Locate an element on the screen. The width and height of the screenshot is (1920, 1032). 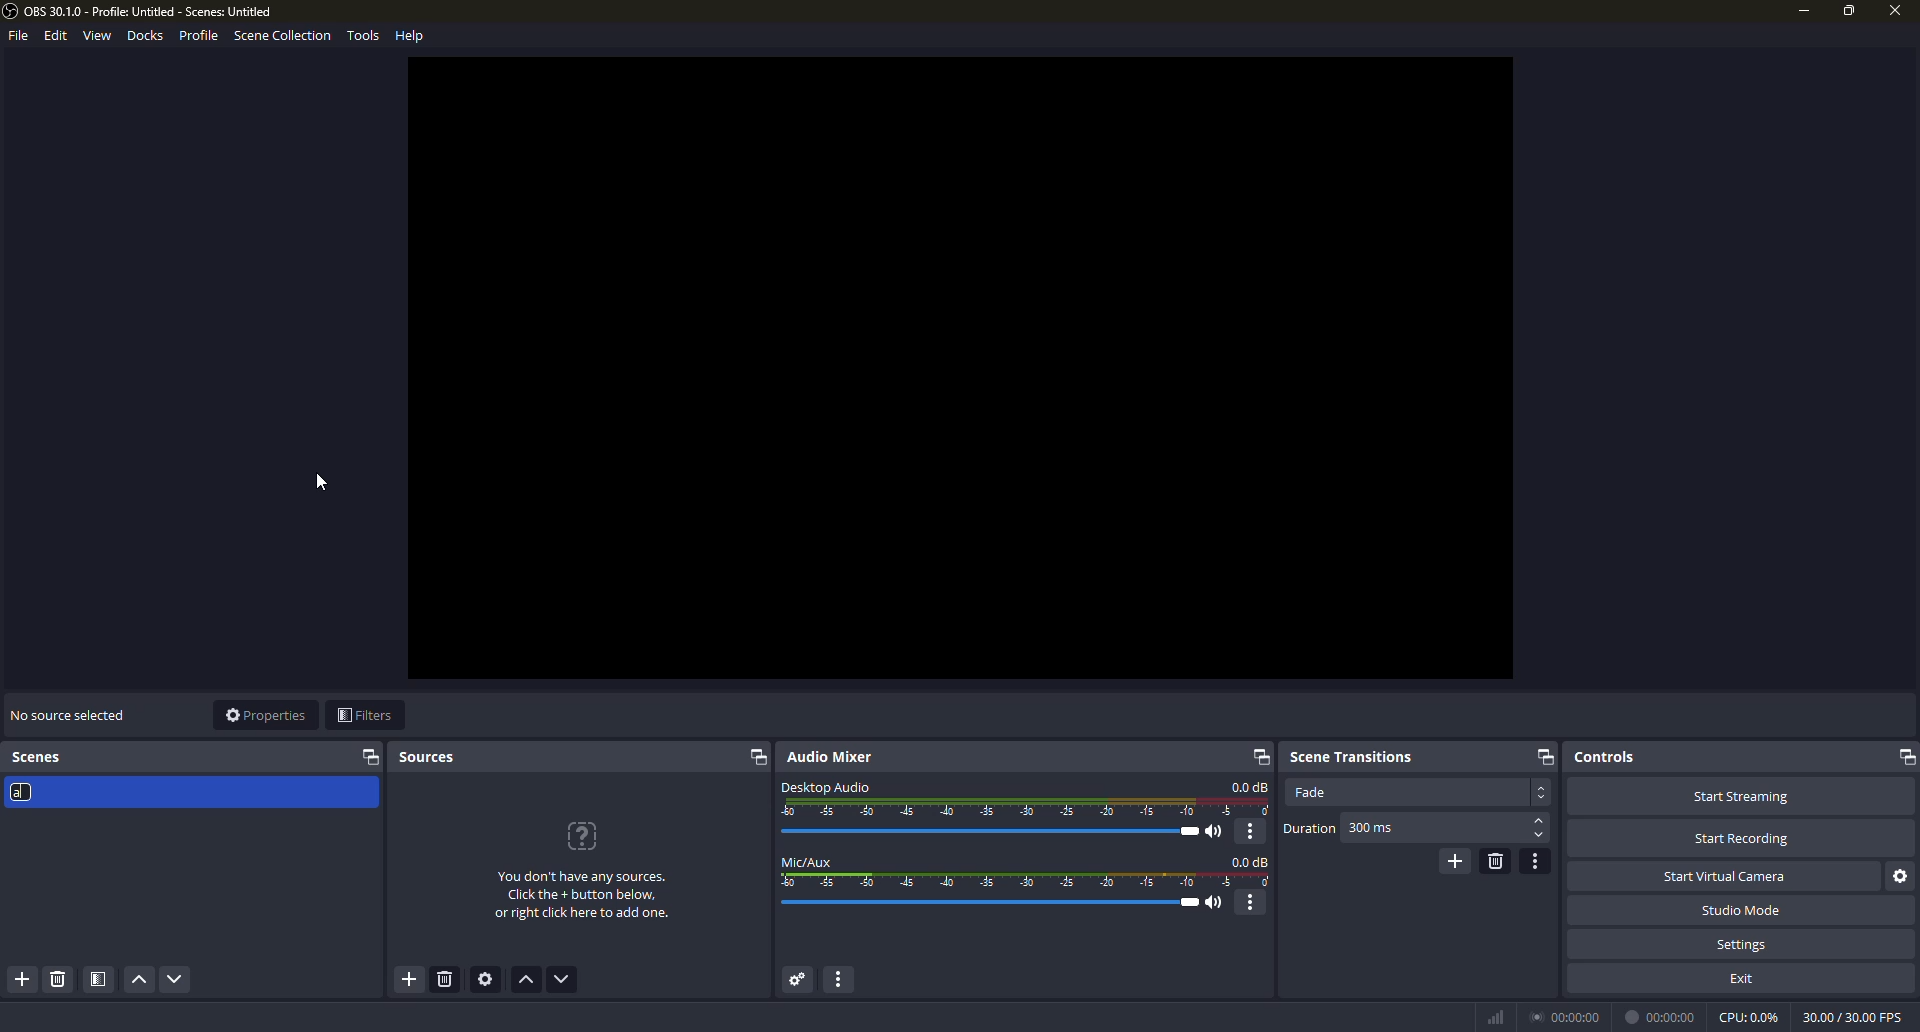
db is located at coordinates (1250, 787).